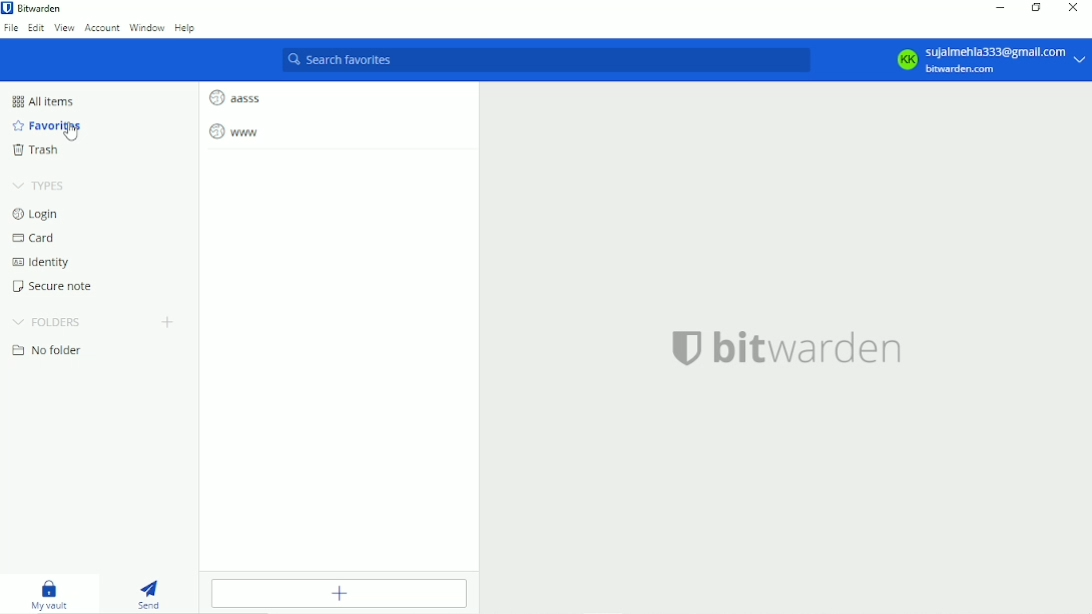 The height and width of the screenshot is (614, 1092). What do you see at coordinates (36, 9) in the screenshot?
I see `Bitwarden` at bounding box center [36, 9].